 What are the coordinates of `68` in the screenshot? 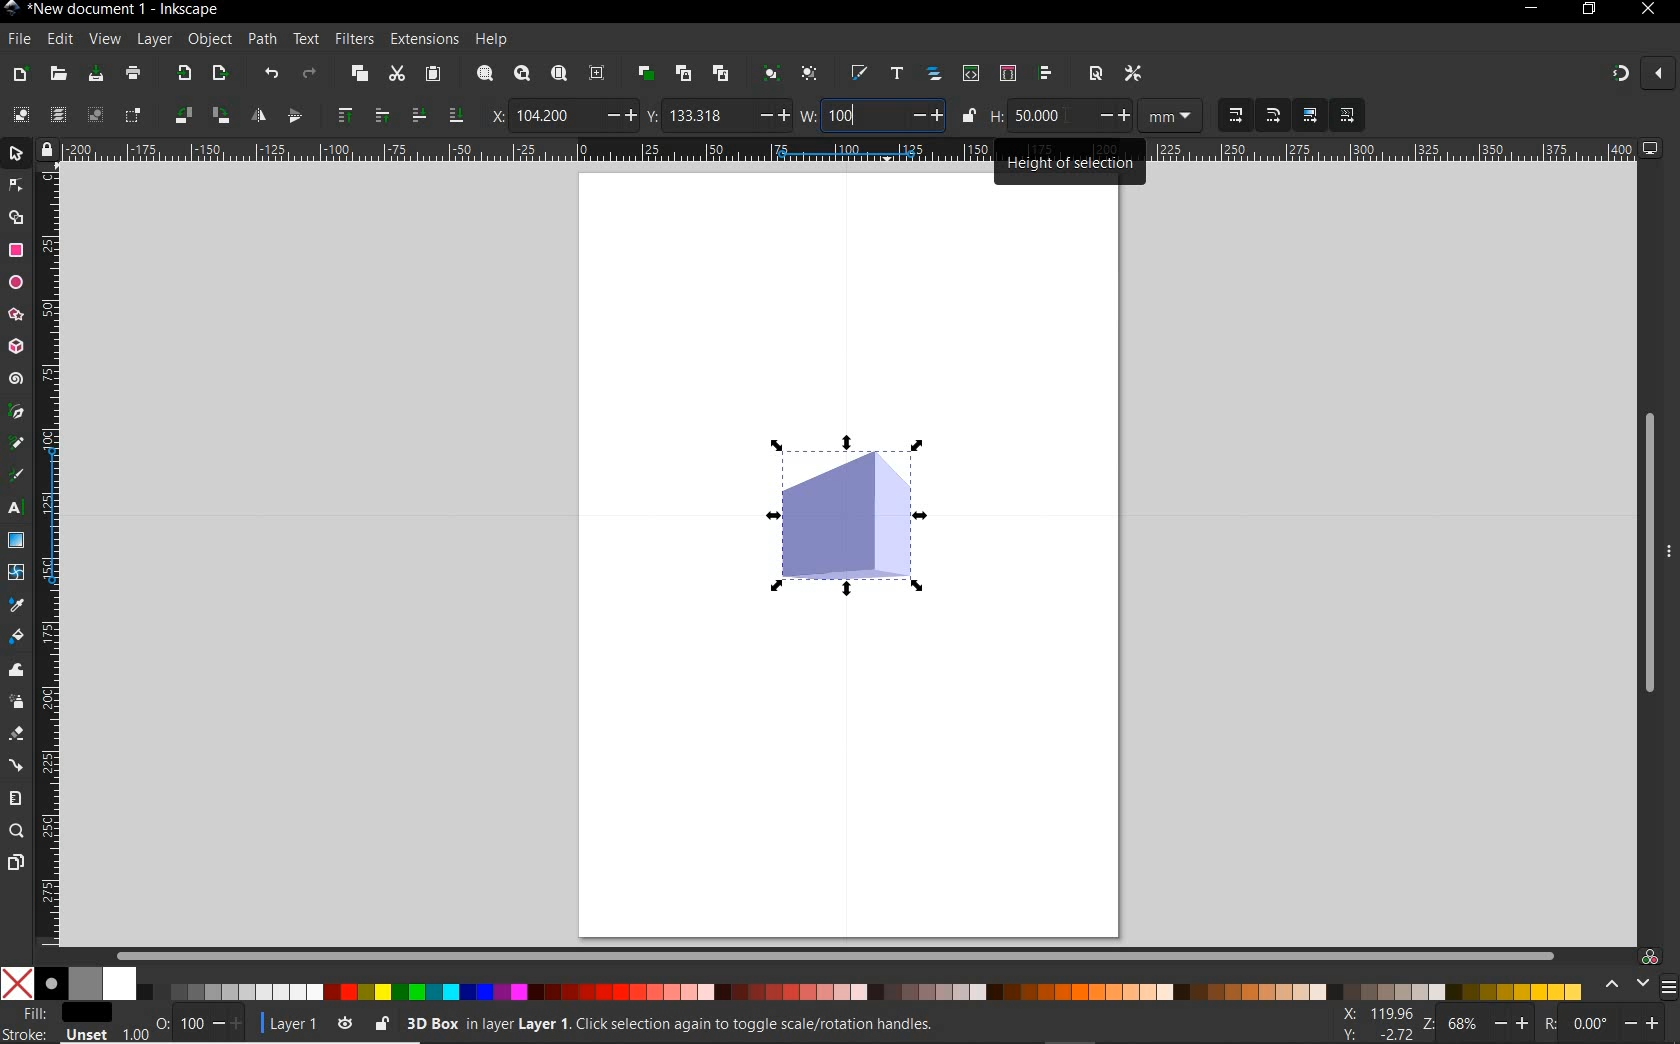 It's located at (1465, 1026).